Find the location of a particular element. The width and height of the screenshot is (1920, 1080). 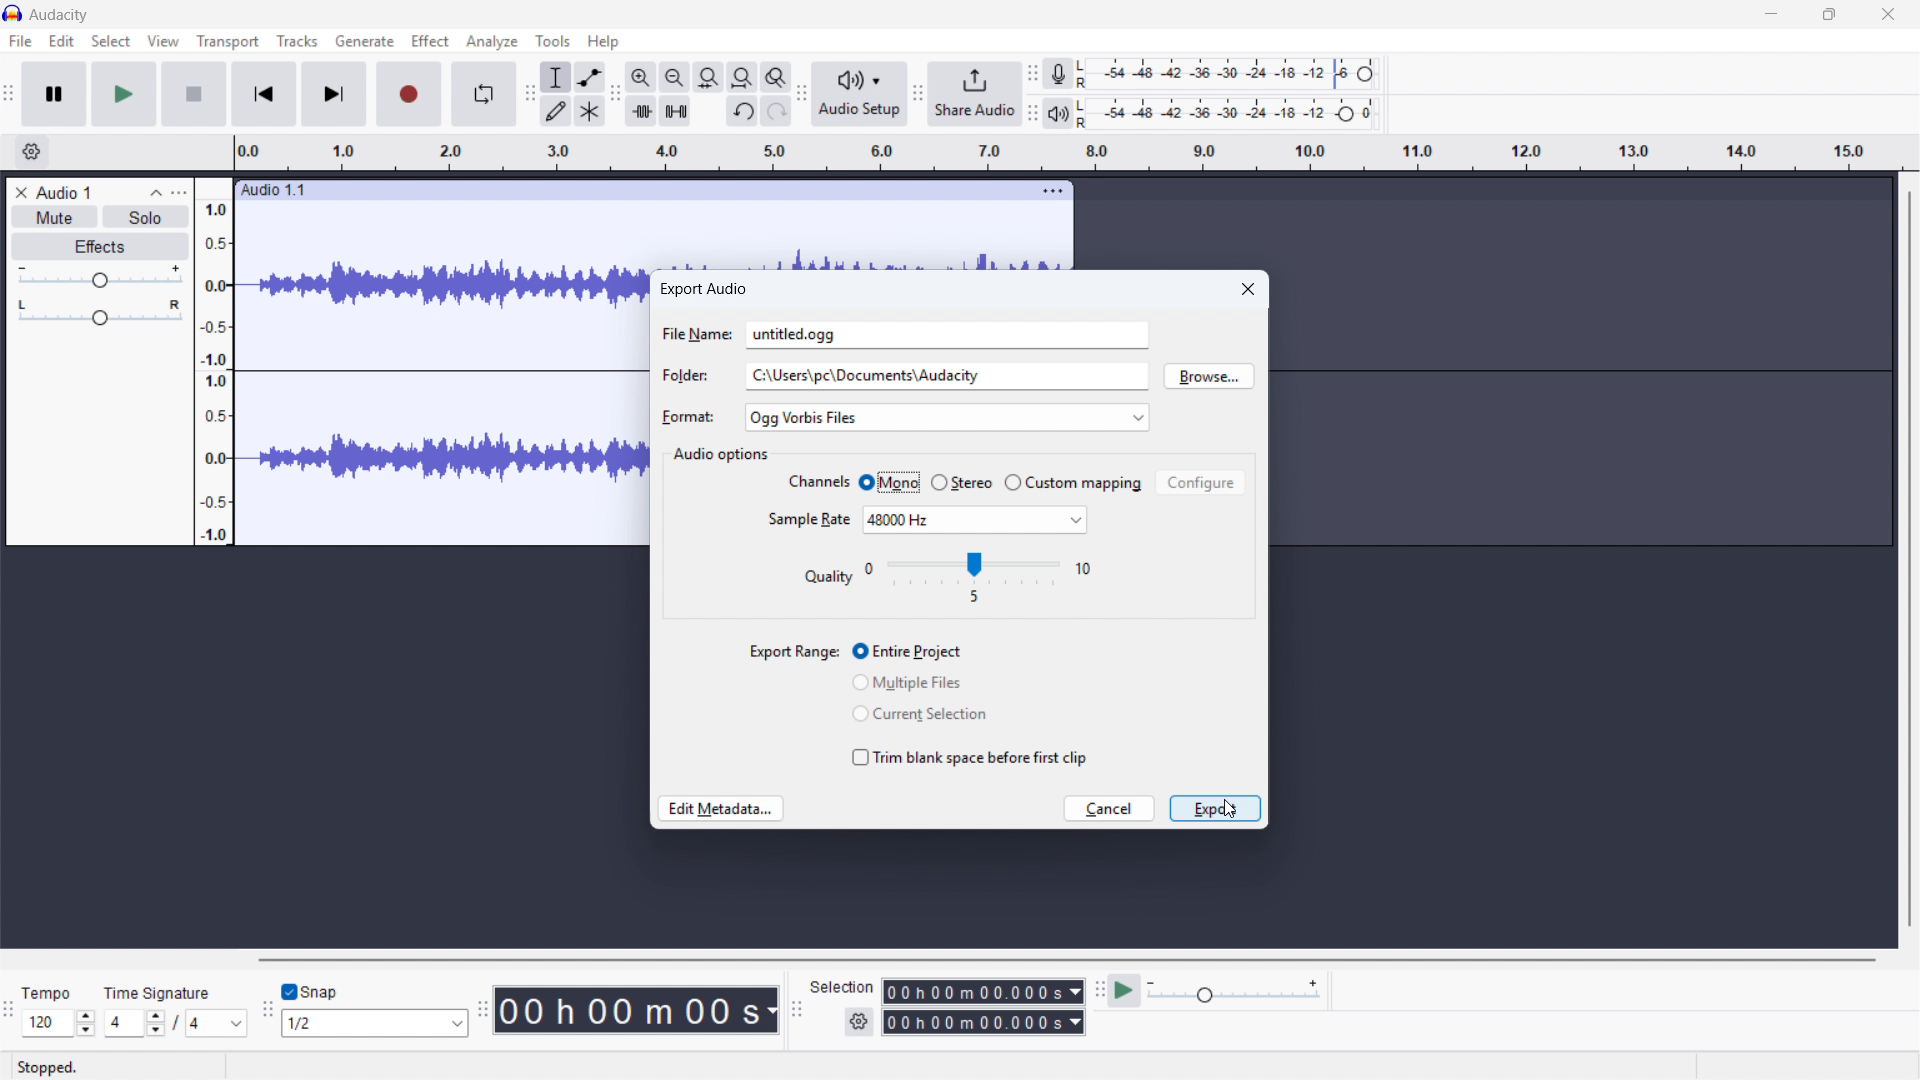

File name  is located at coordinates (948, 334).